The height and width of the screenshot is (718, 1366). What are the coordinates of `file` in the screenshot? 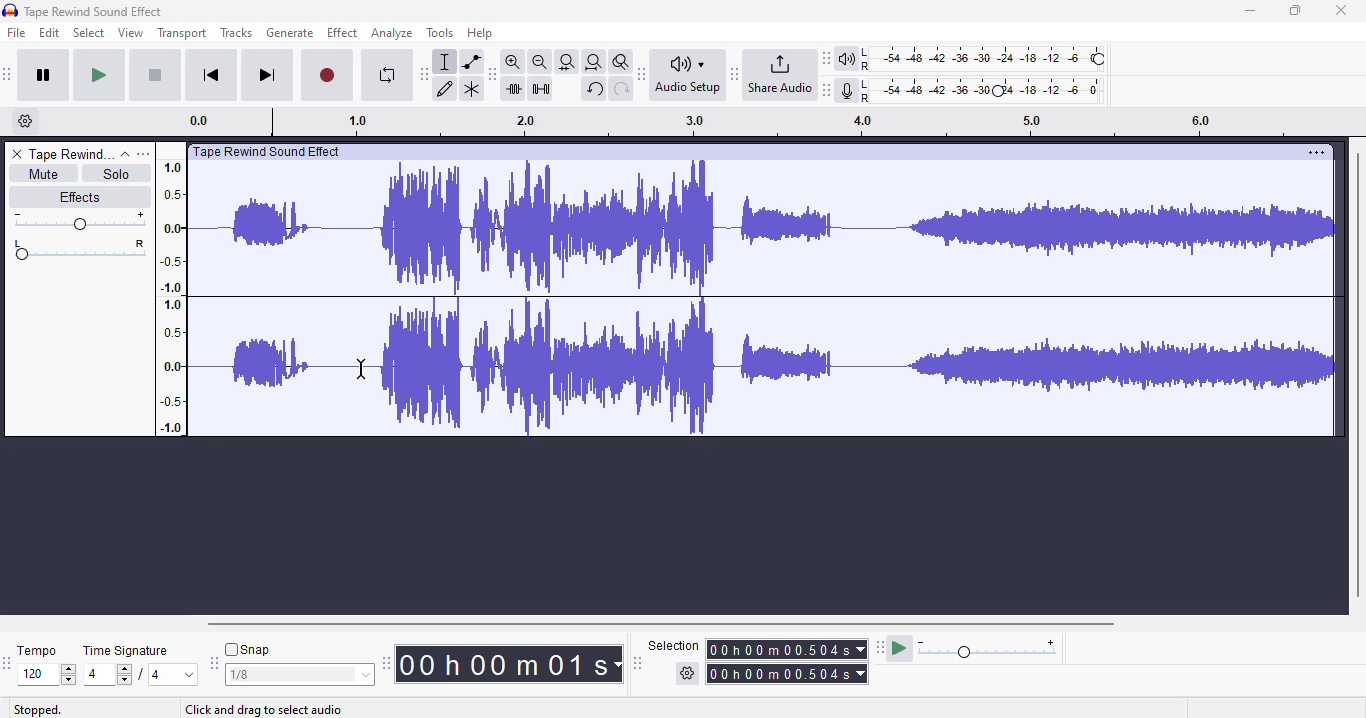 It's located at (17, 32).